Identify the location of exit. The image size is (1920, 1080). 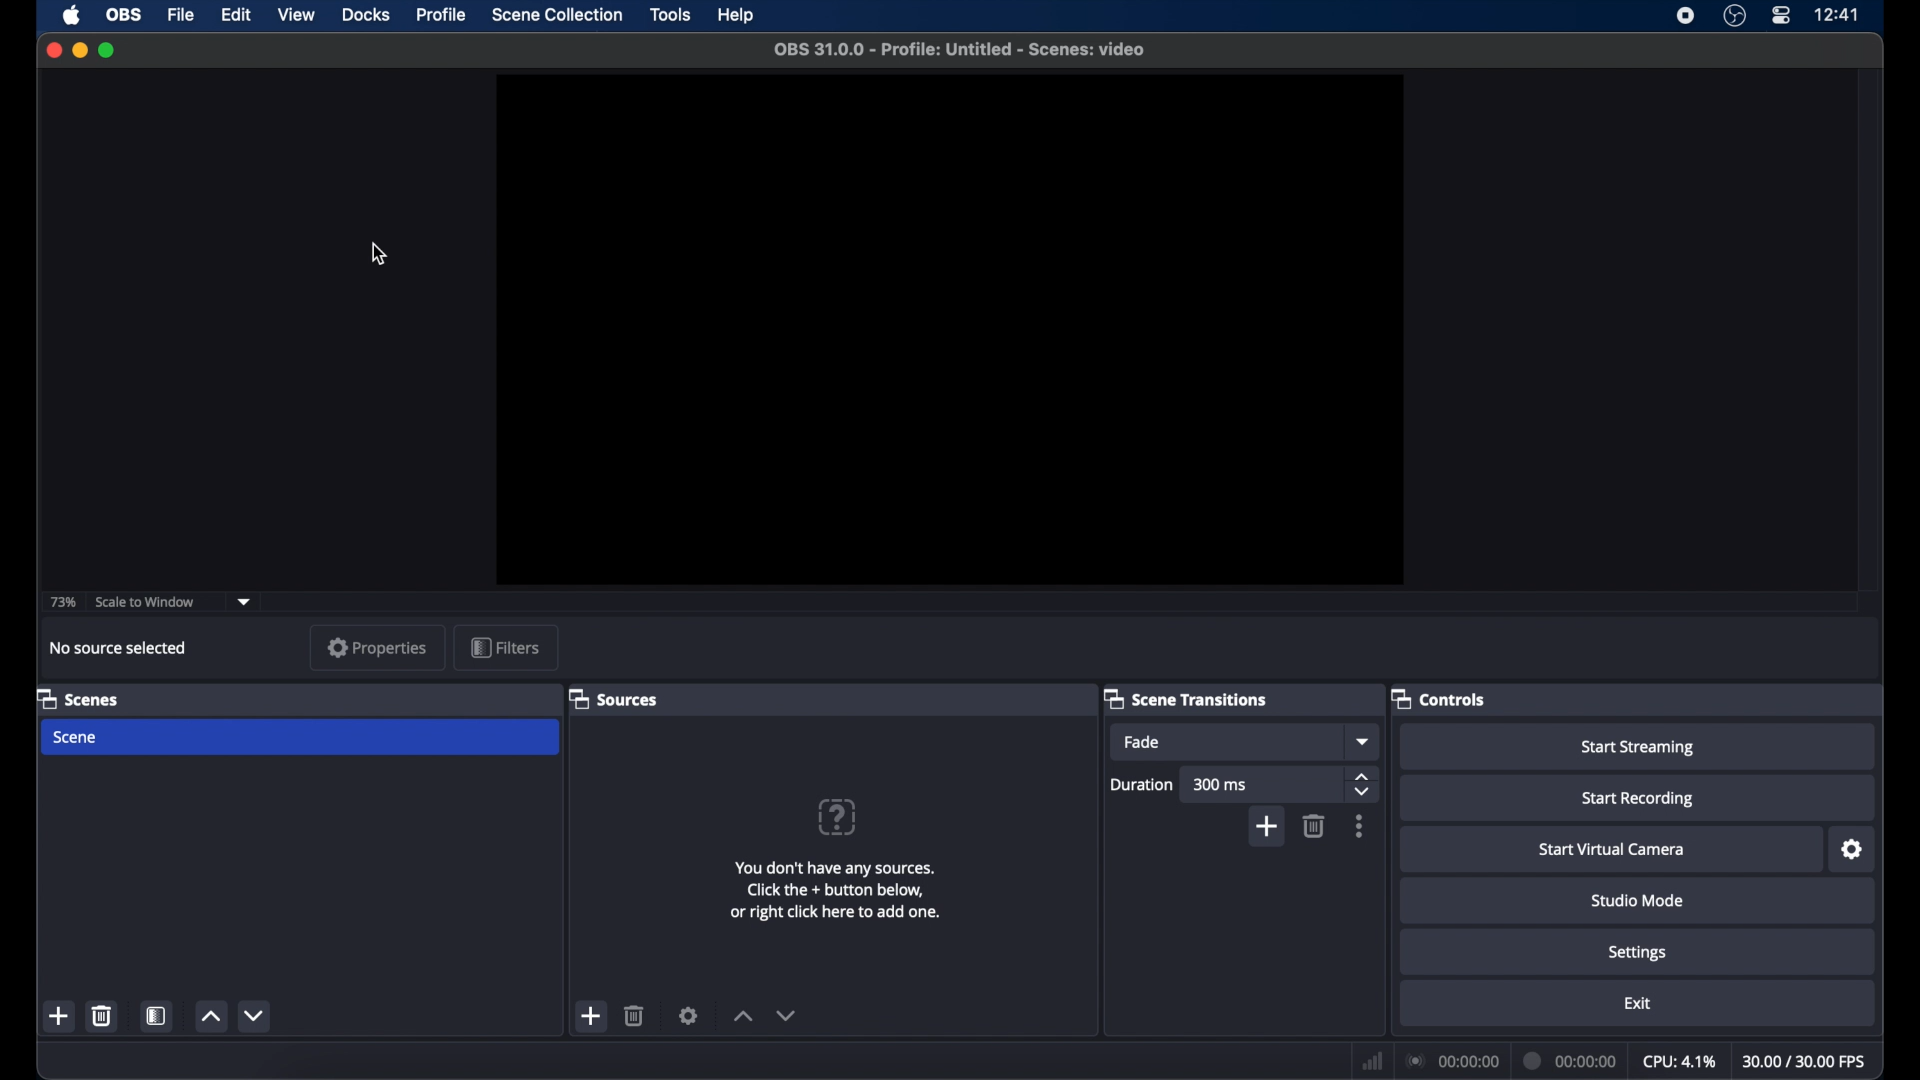
(1645, 1005).